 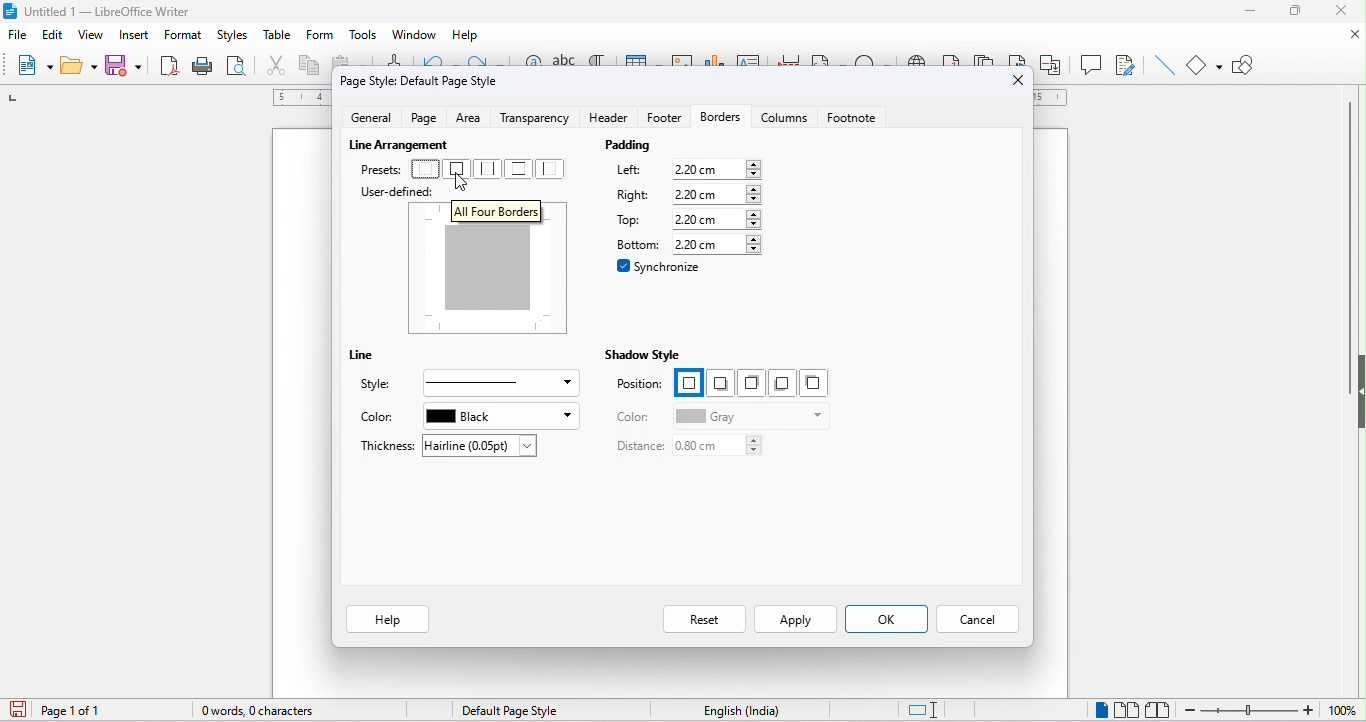 I want to click on close, so click(x=1017, y=79).